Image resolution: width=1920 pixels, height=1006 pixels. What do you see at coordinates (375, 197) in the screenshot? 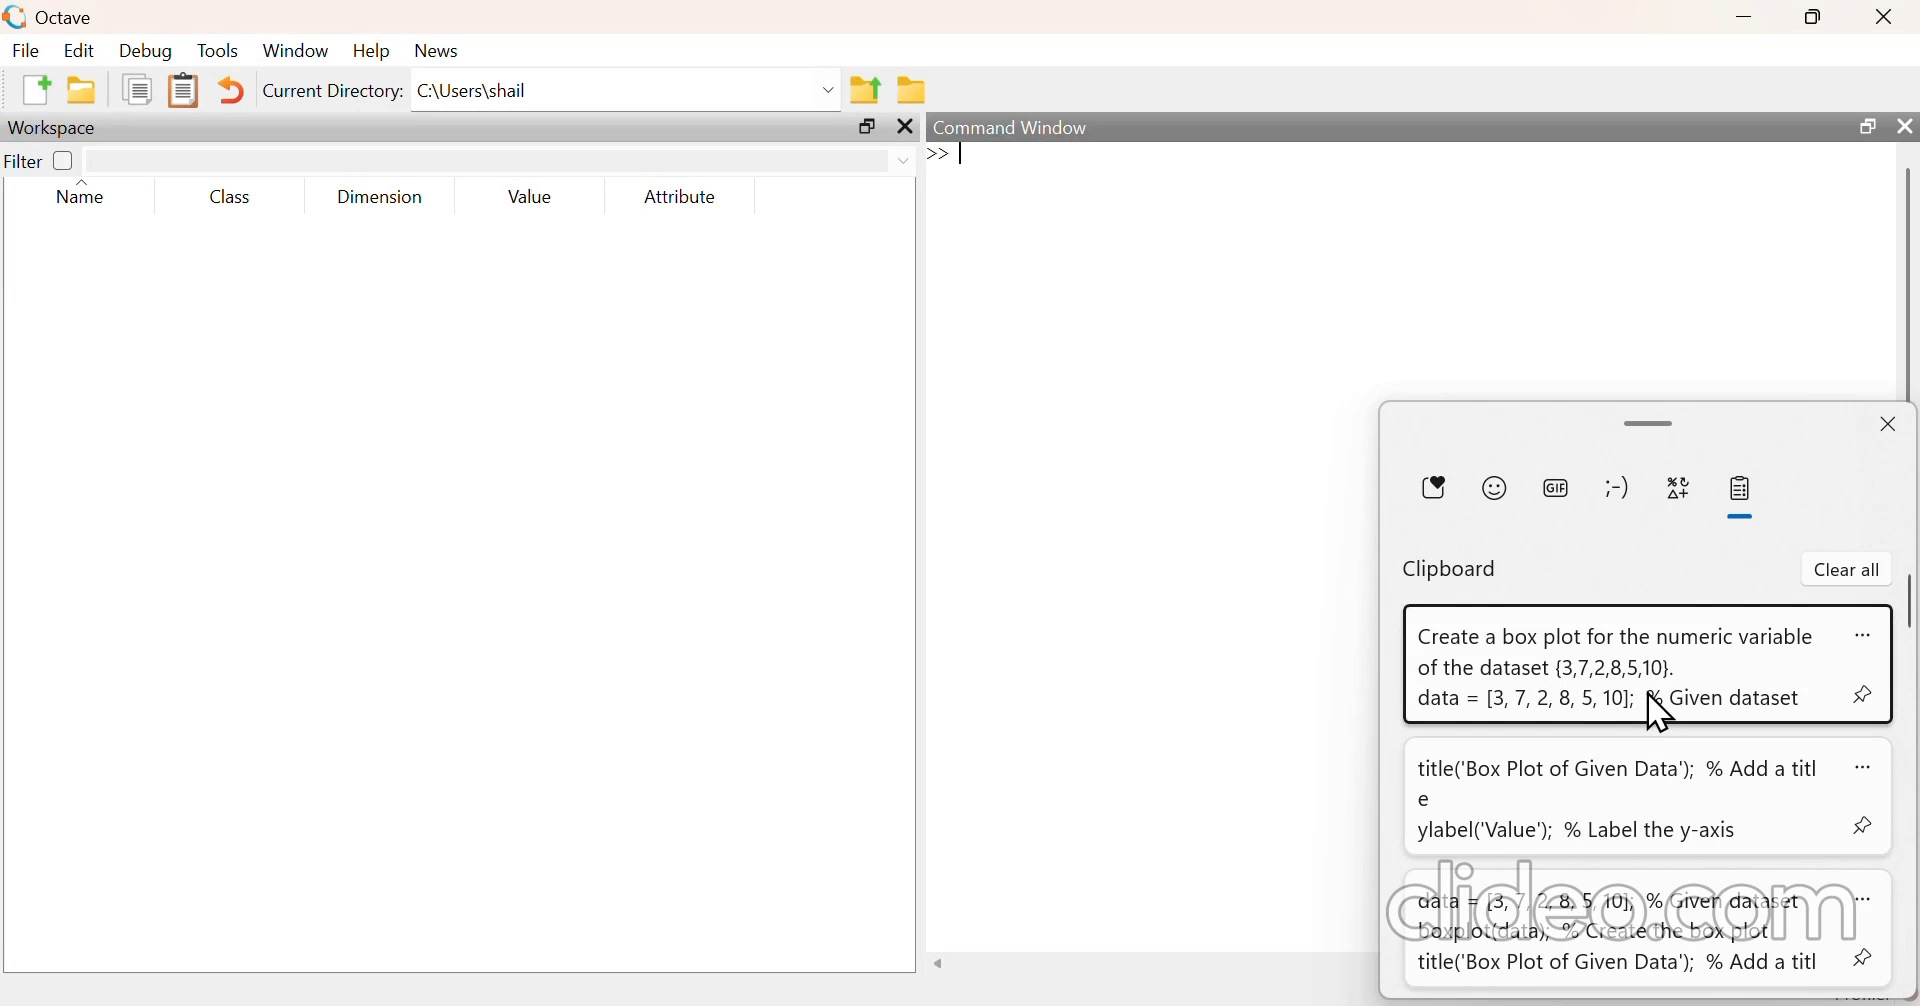
I see `dimension` at bounding box center [375, 197].